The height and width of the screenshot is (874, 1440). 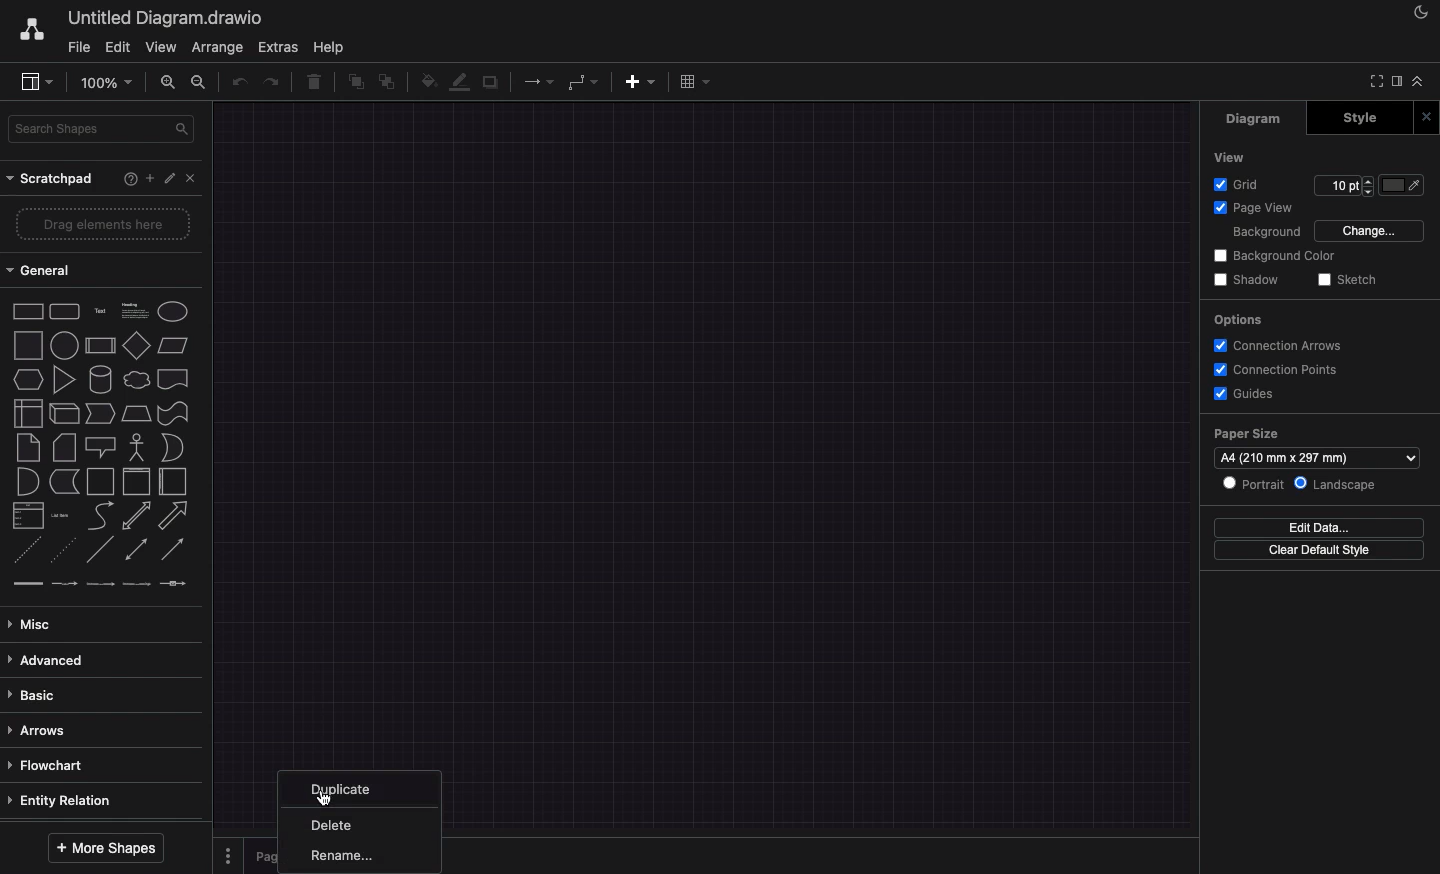 What do you see at coordinates (1249, 279) in the screenshot?
I see `shadow` at bounding box center [1249, 279].